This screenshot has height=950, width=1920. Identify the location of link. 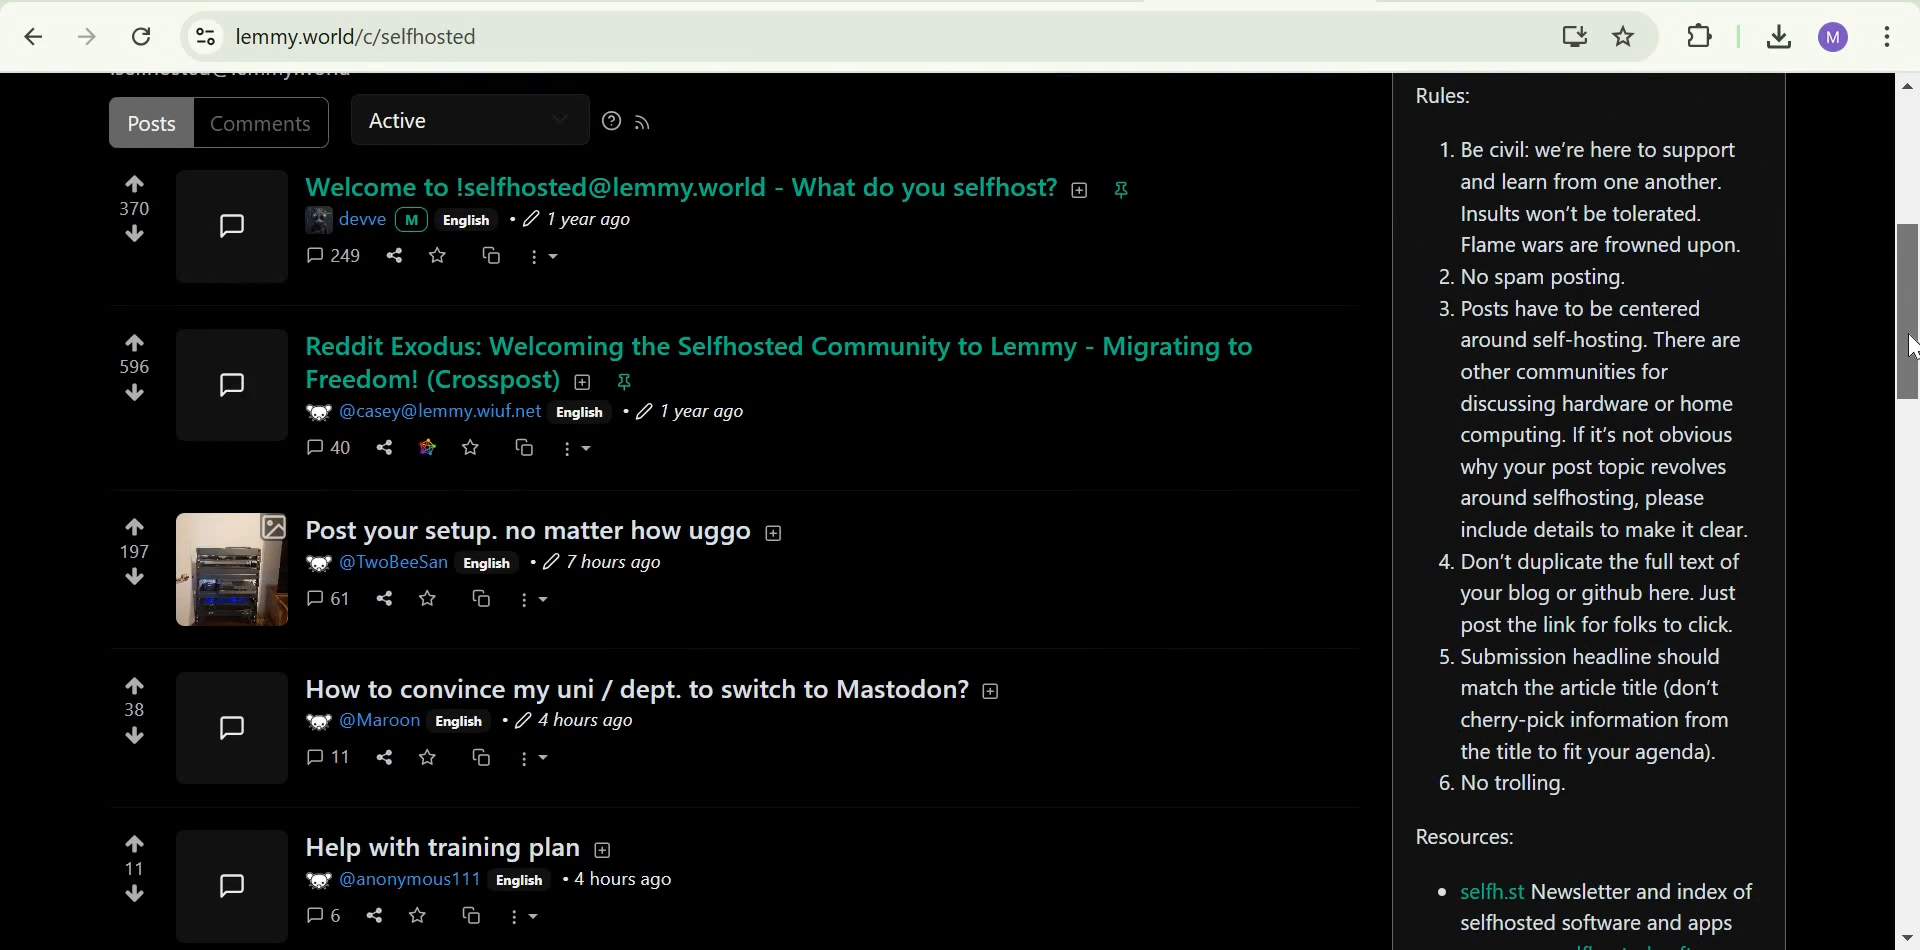
(429, 446).